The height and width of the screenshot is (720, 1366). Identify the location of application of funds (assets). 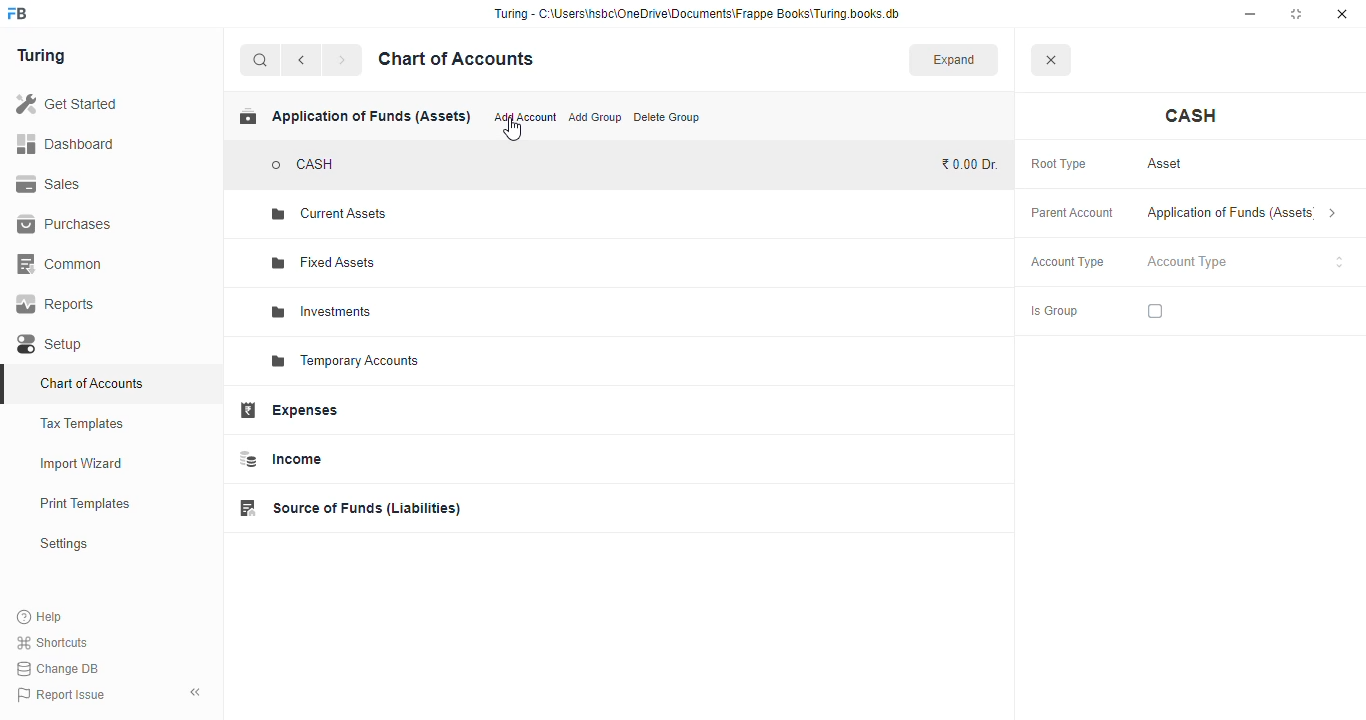
(1242, 213).